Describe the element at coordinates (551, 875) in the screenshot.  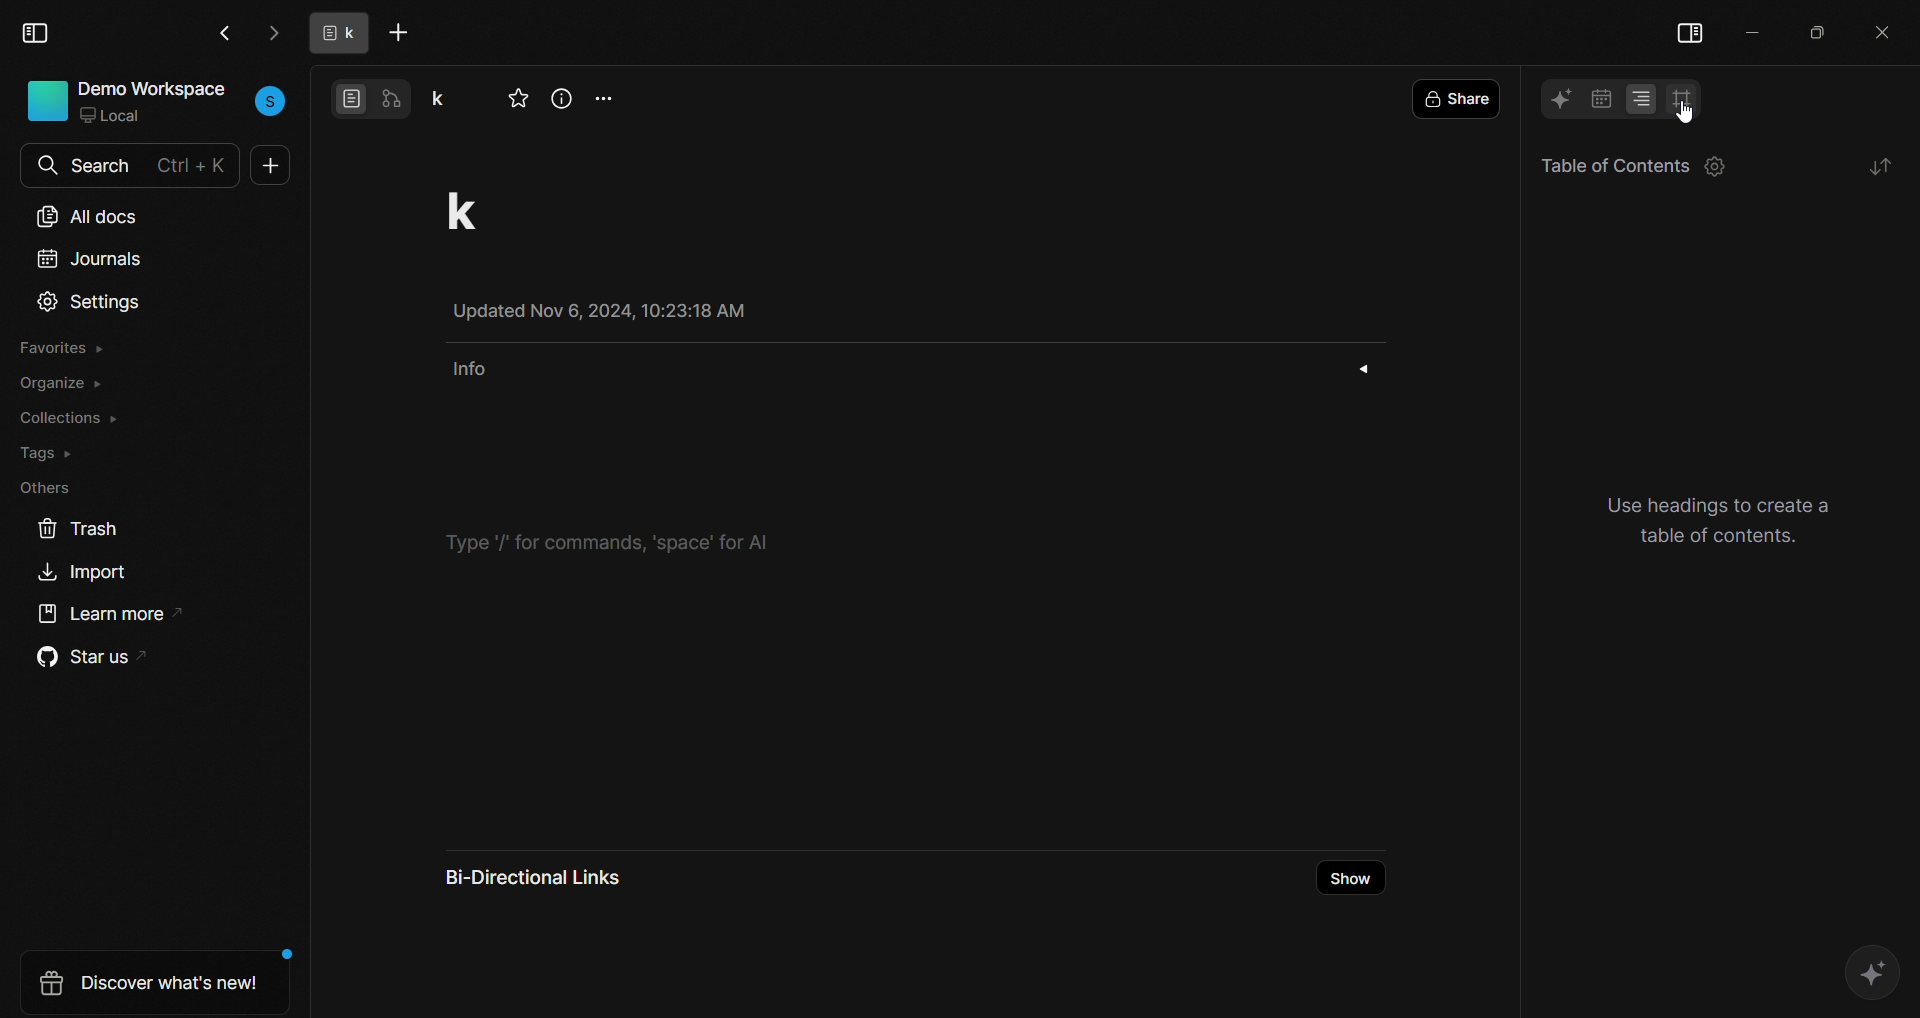
I see `bi-directional links` at that location.